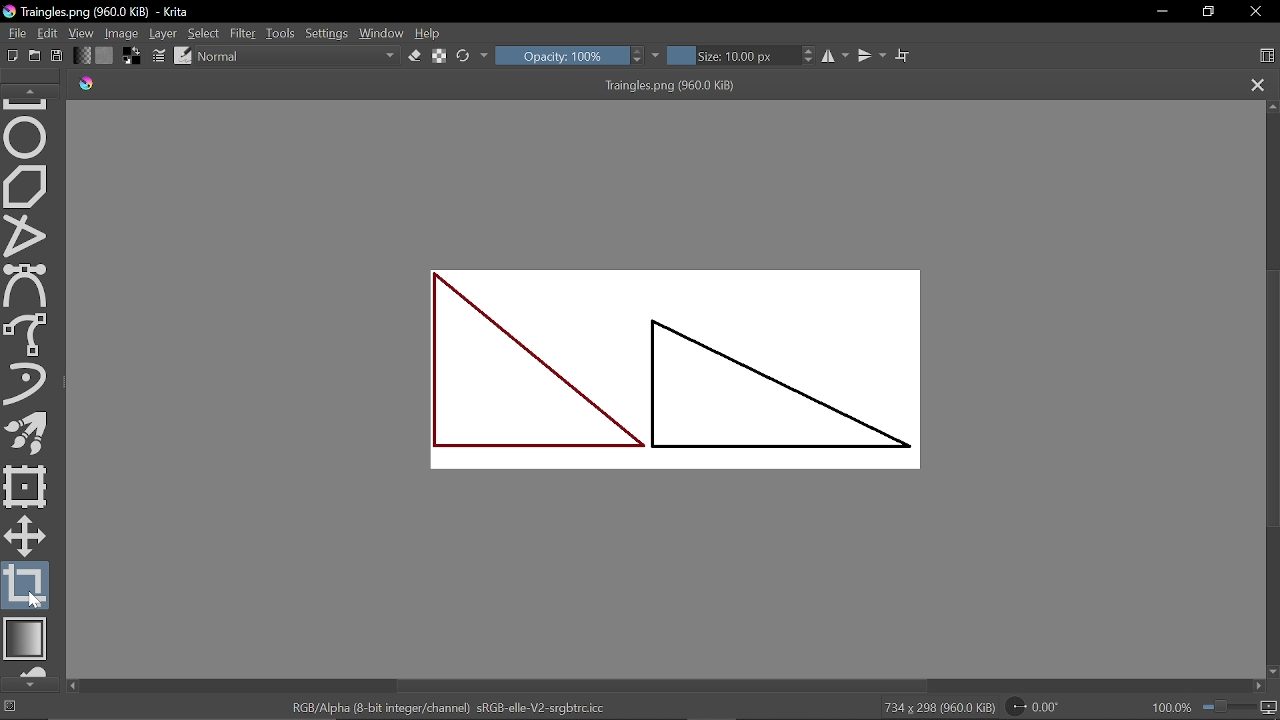 The height and width of the screenshot is (720, 1280). Describe the element at coordinates (49, 34) in the screenshot. I see `Edit` at that location.